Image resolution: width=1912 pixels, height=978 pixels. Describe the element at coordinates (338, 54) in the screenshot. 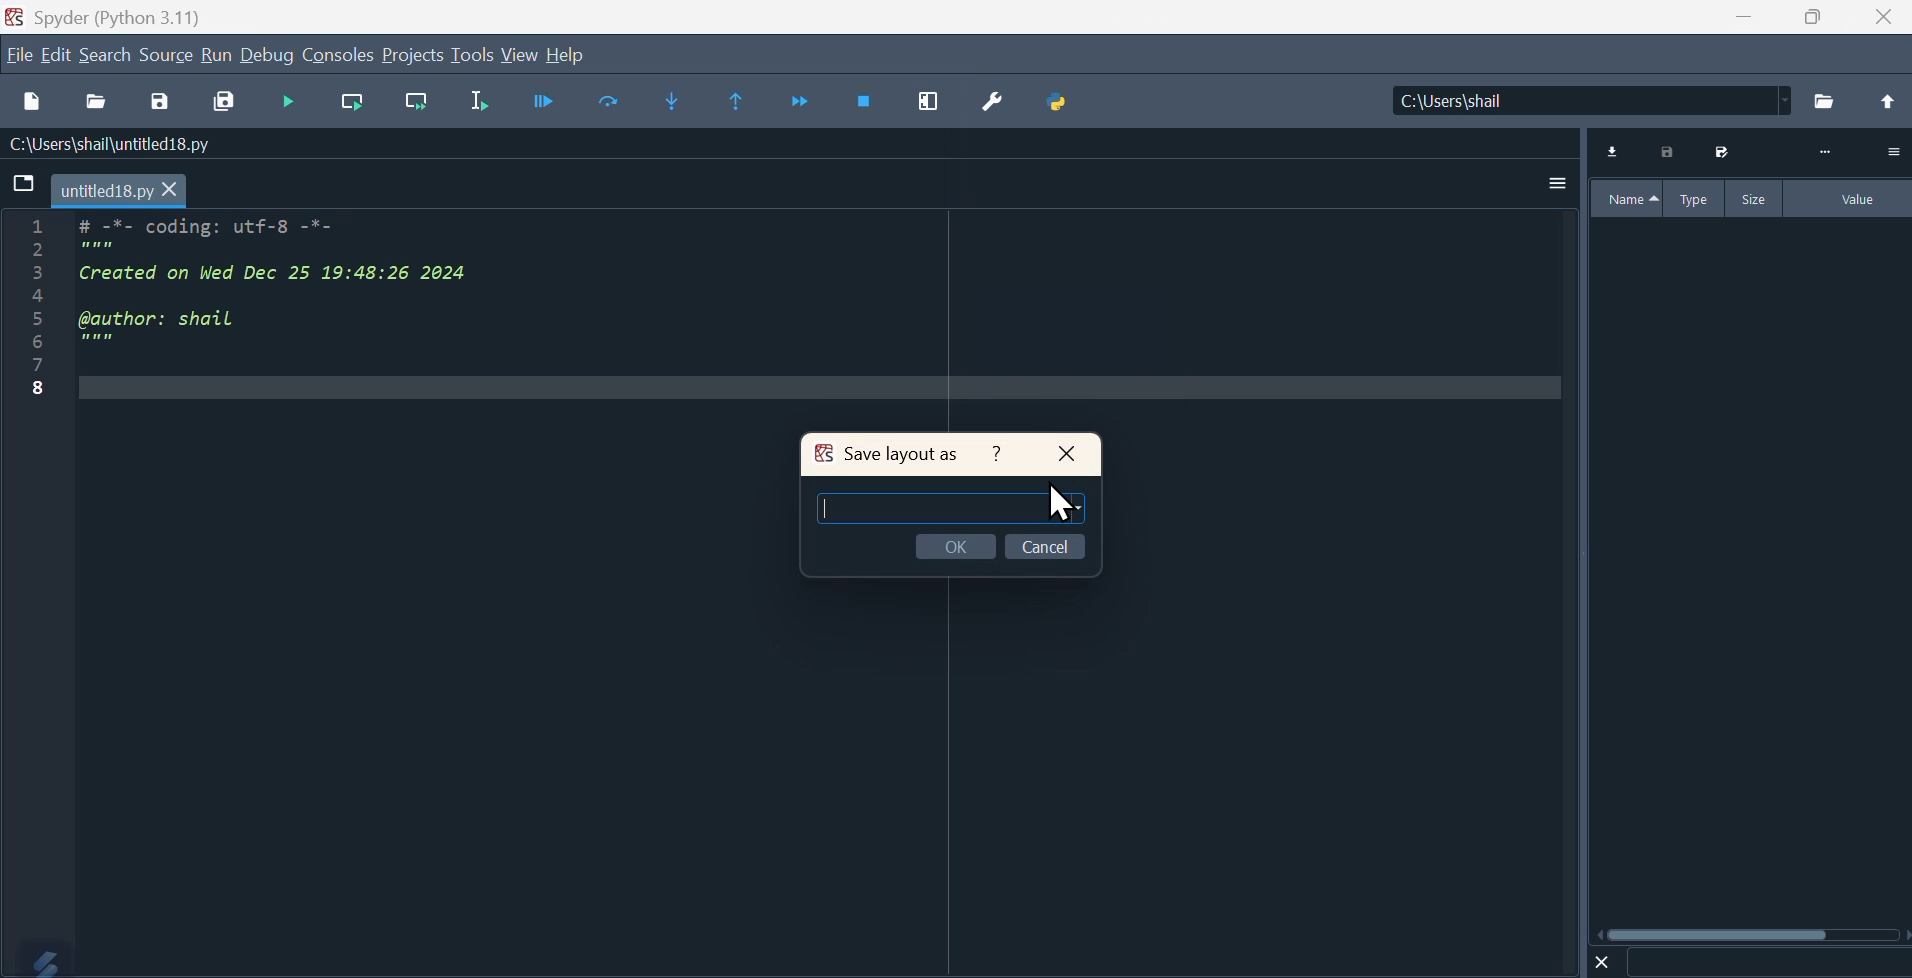

I see `Console` at that location.